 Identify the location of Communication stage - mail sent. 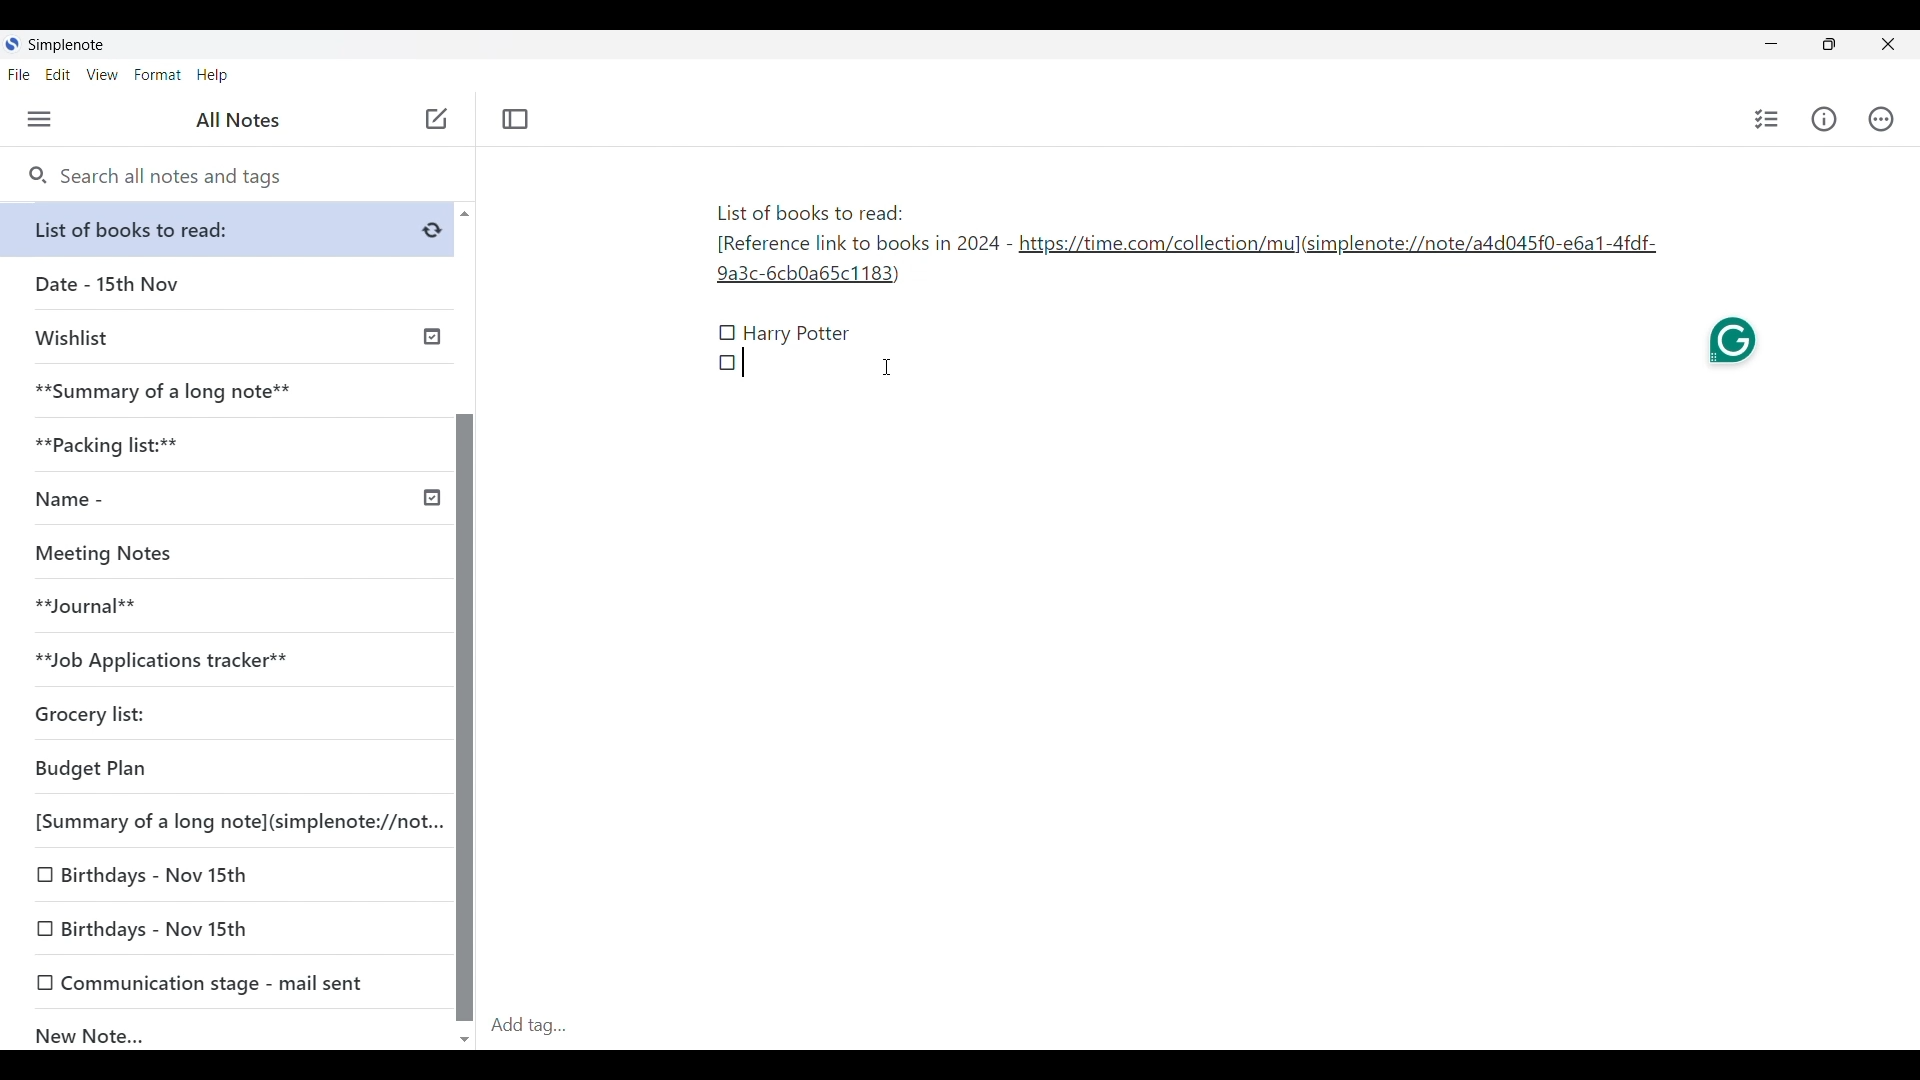
(228, 982).